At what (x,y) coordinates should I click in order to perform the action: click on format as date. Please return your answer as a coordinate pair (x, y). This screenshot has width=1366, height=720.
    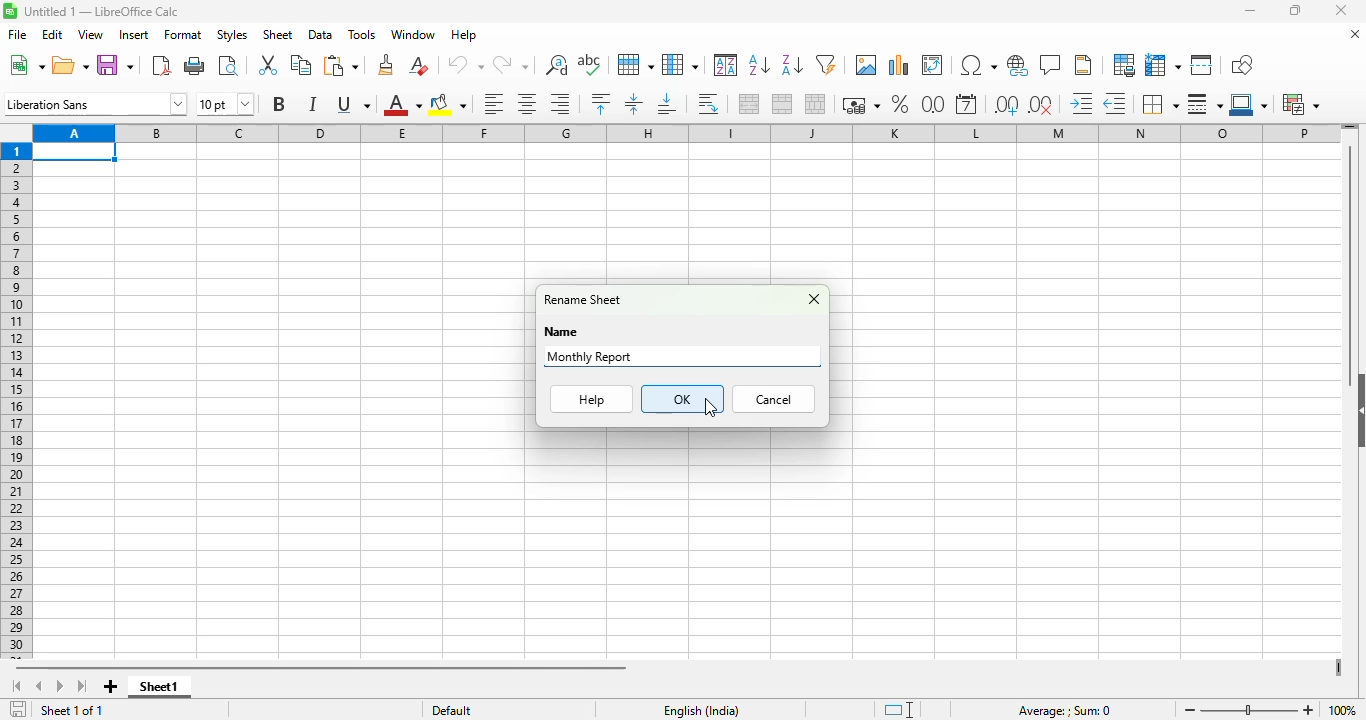
    Looking at the image, I should click on (967, 103).